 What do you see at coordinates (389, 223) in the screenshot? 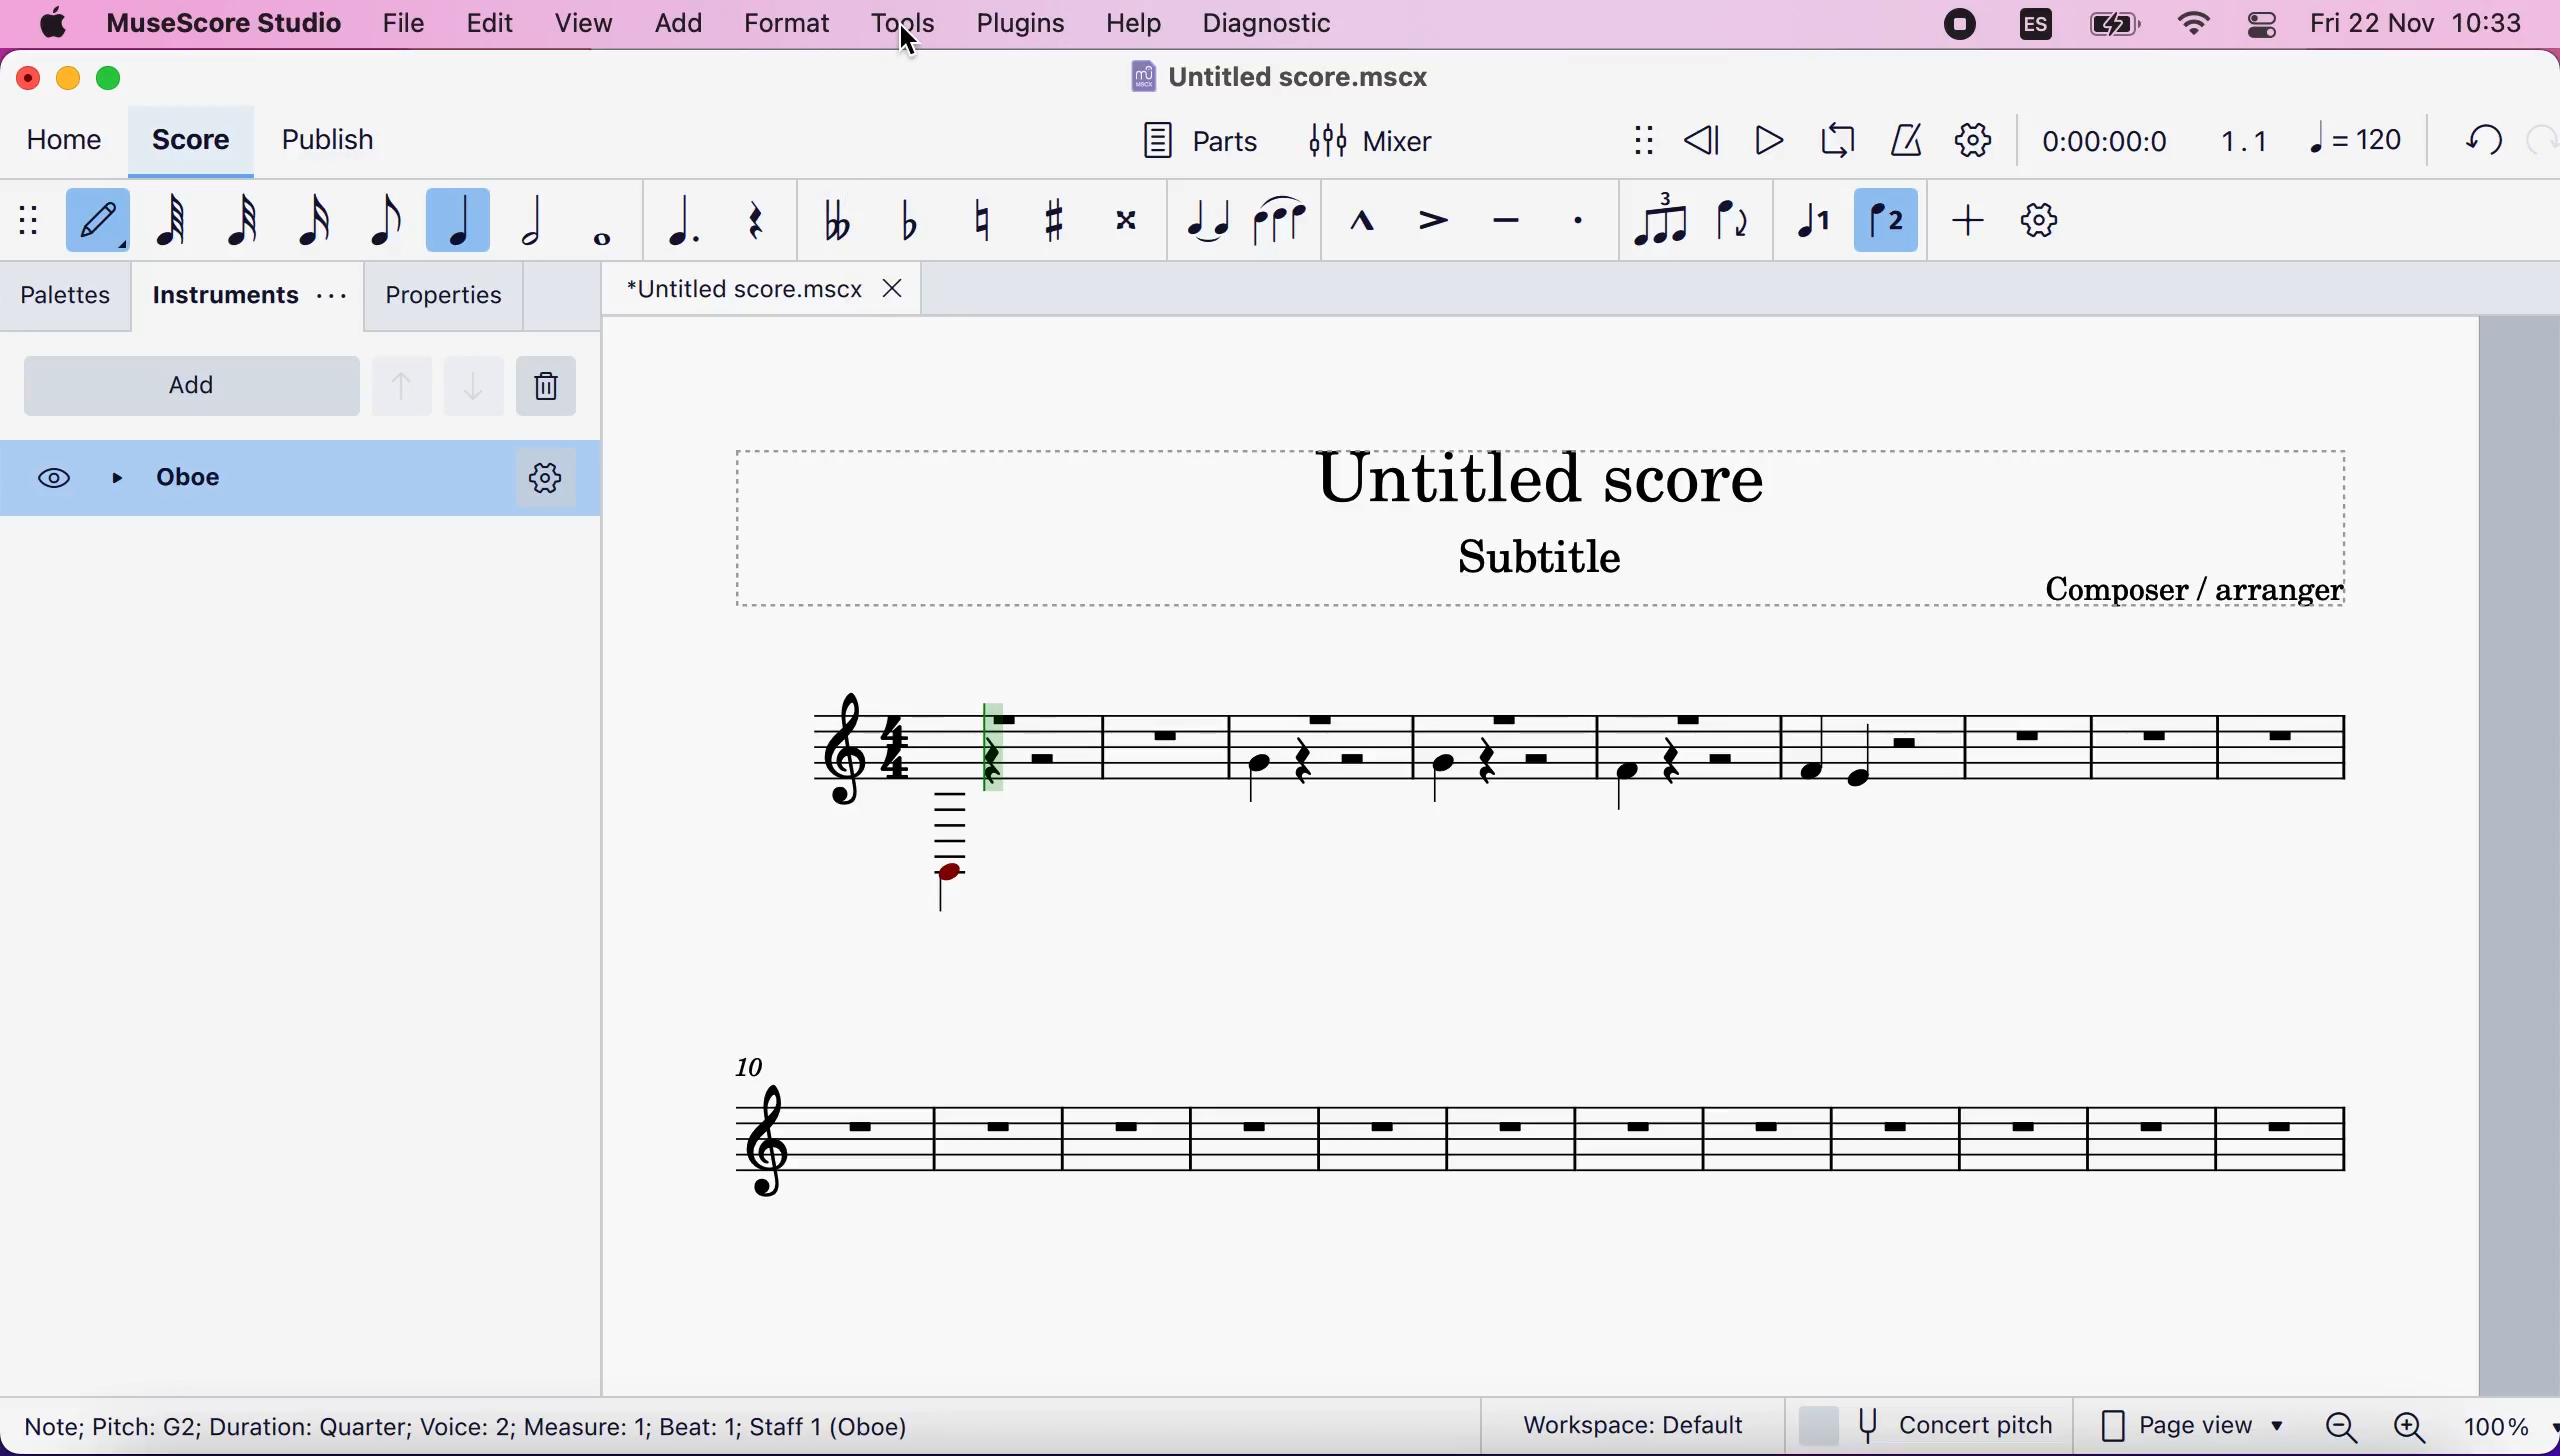
I see `eight note` at bounding box center [389, 223].